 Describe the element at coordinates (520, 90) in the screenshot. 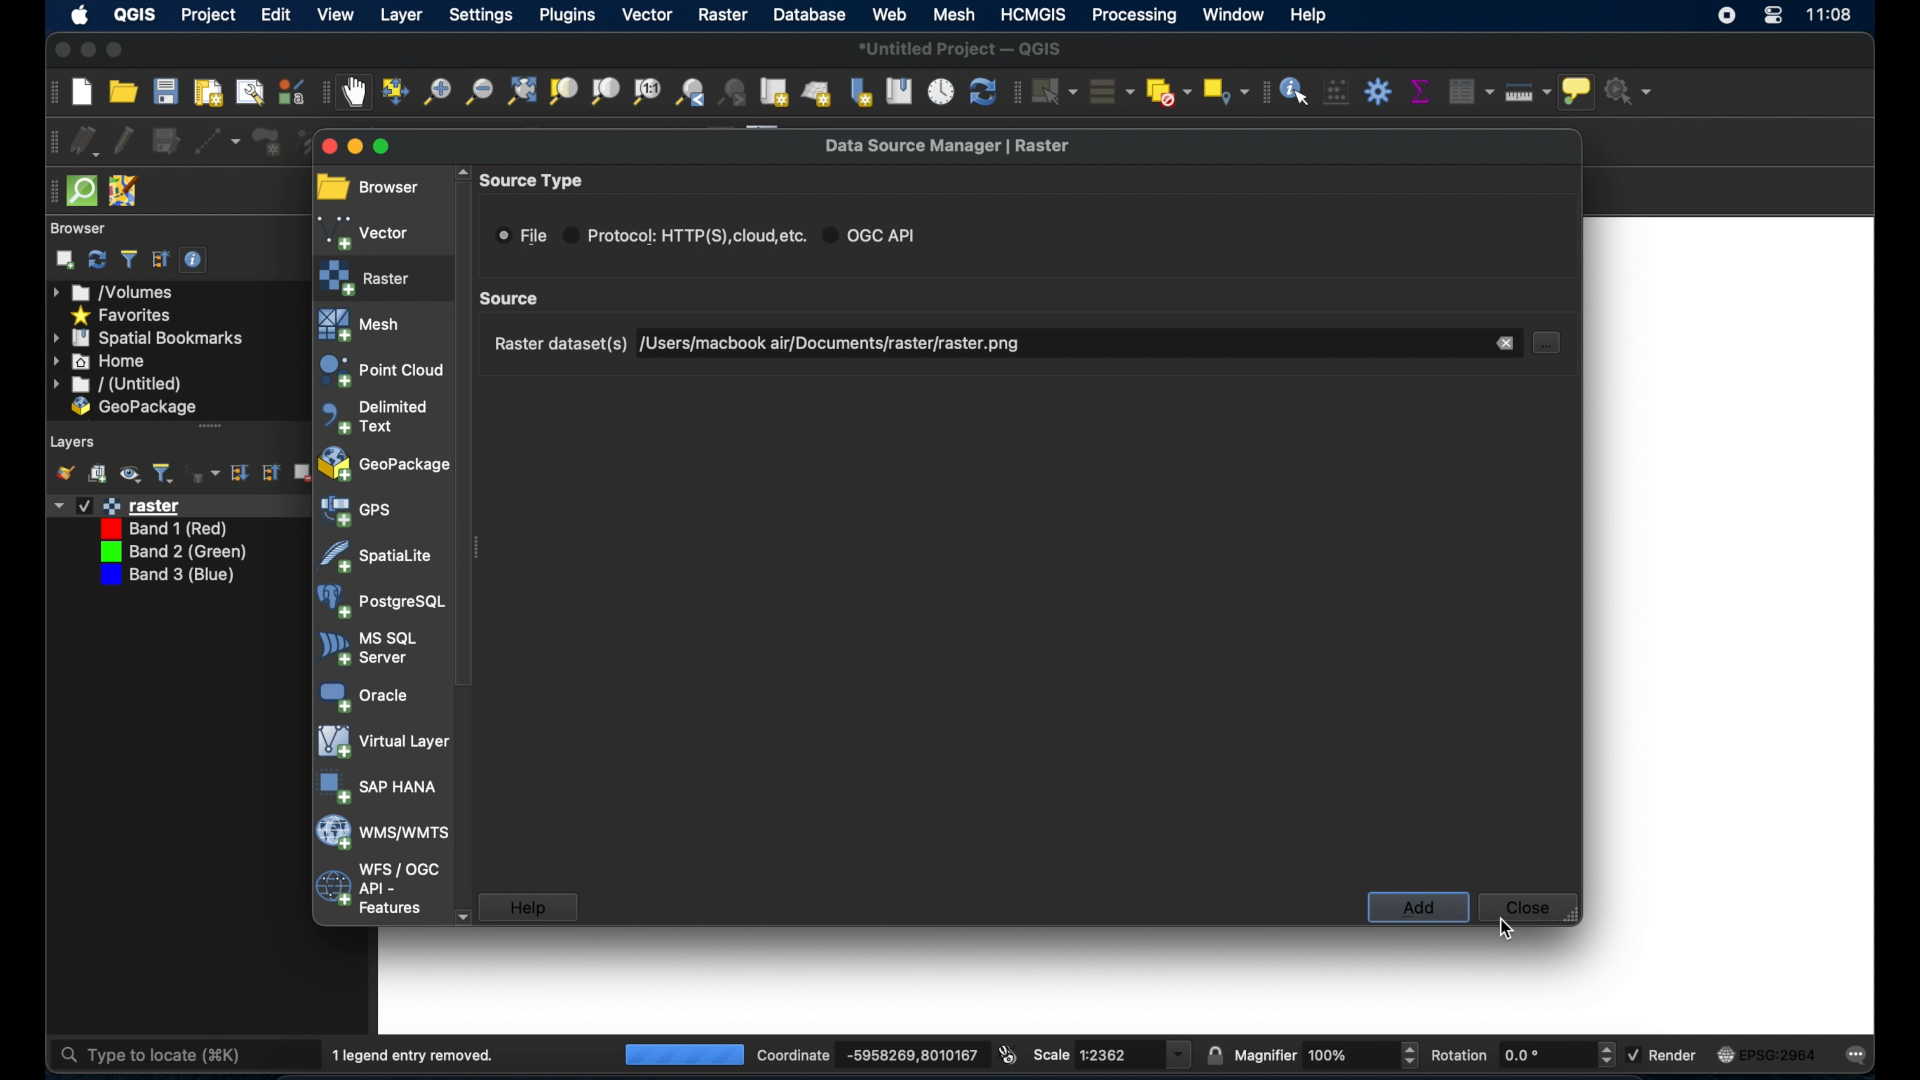

I see `zoom full` at that location.